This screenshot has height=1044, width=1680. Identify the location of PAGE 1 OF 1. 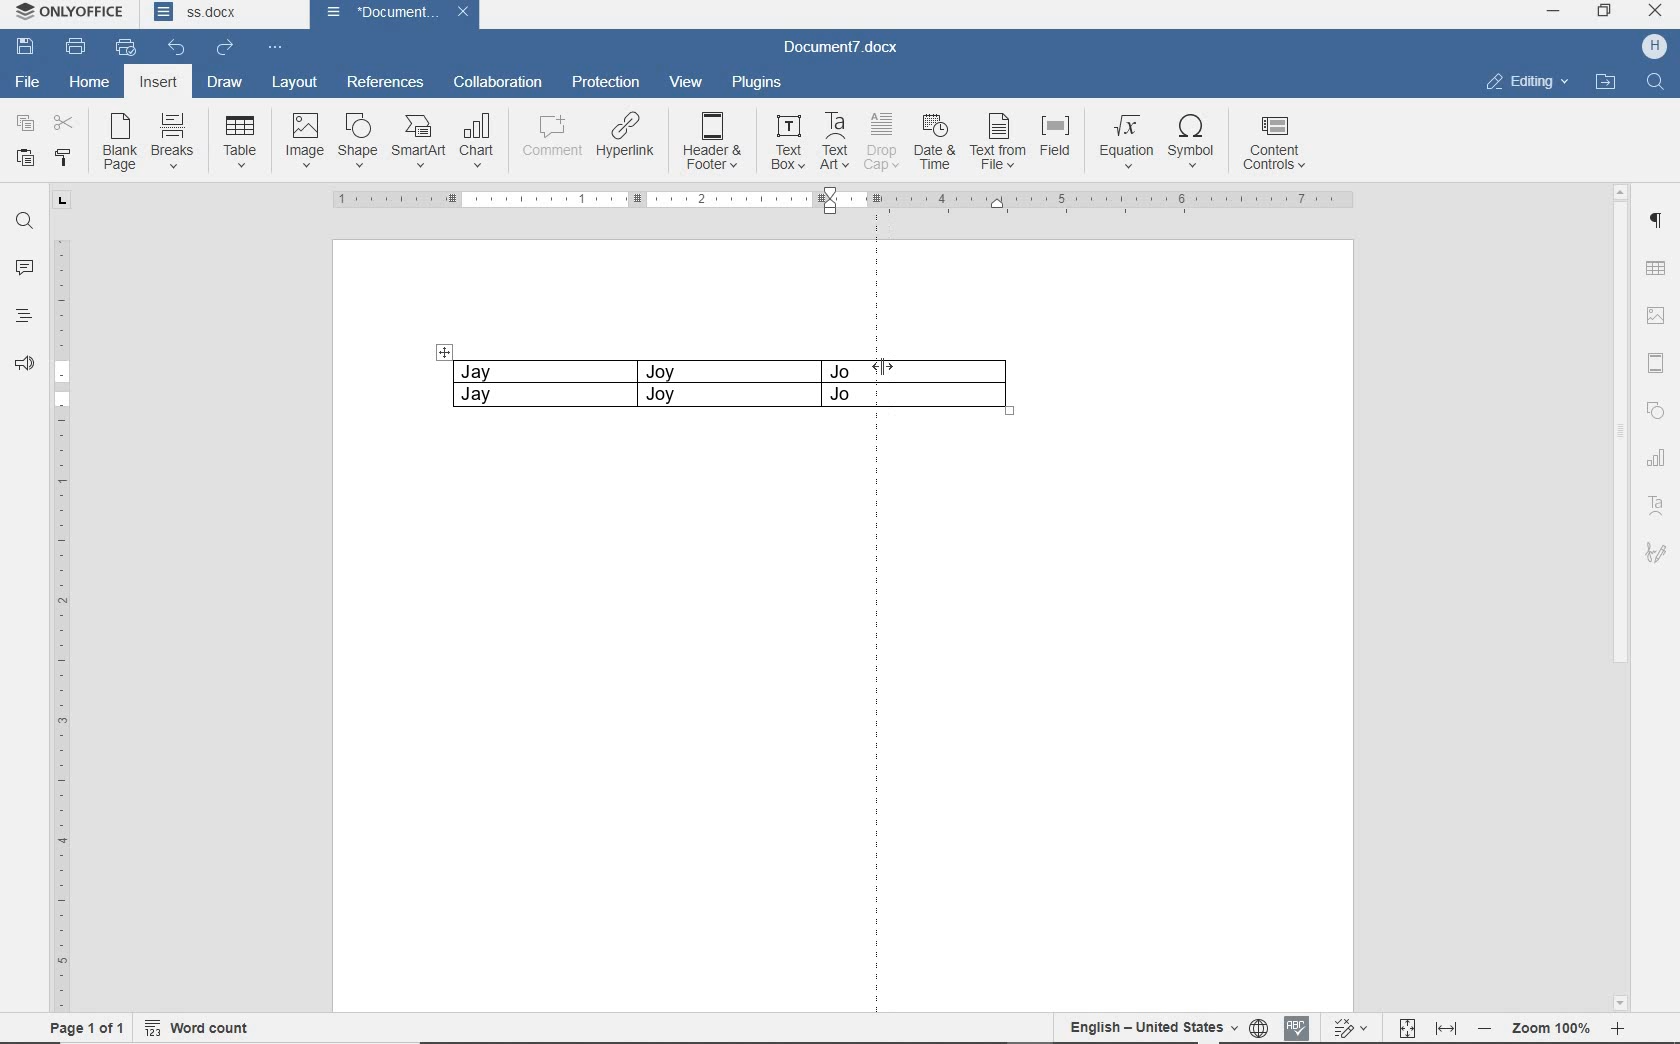
(87, 1027).